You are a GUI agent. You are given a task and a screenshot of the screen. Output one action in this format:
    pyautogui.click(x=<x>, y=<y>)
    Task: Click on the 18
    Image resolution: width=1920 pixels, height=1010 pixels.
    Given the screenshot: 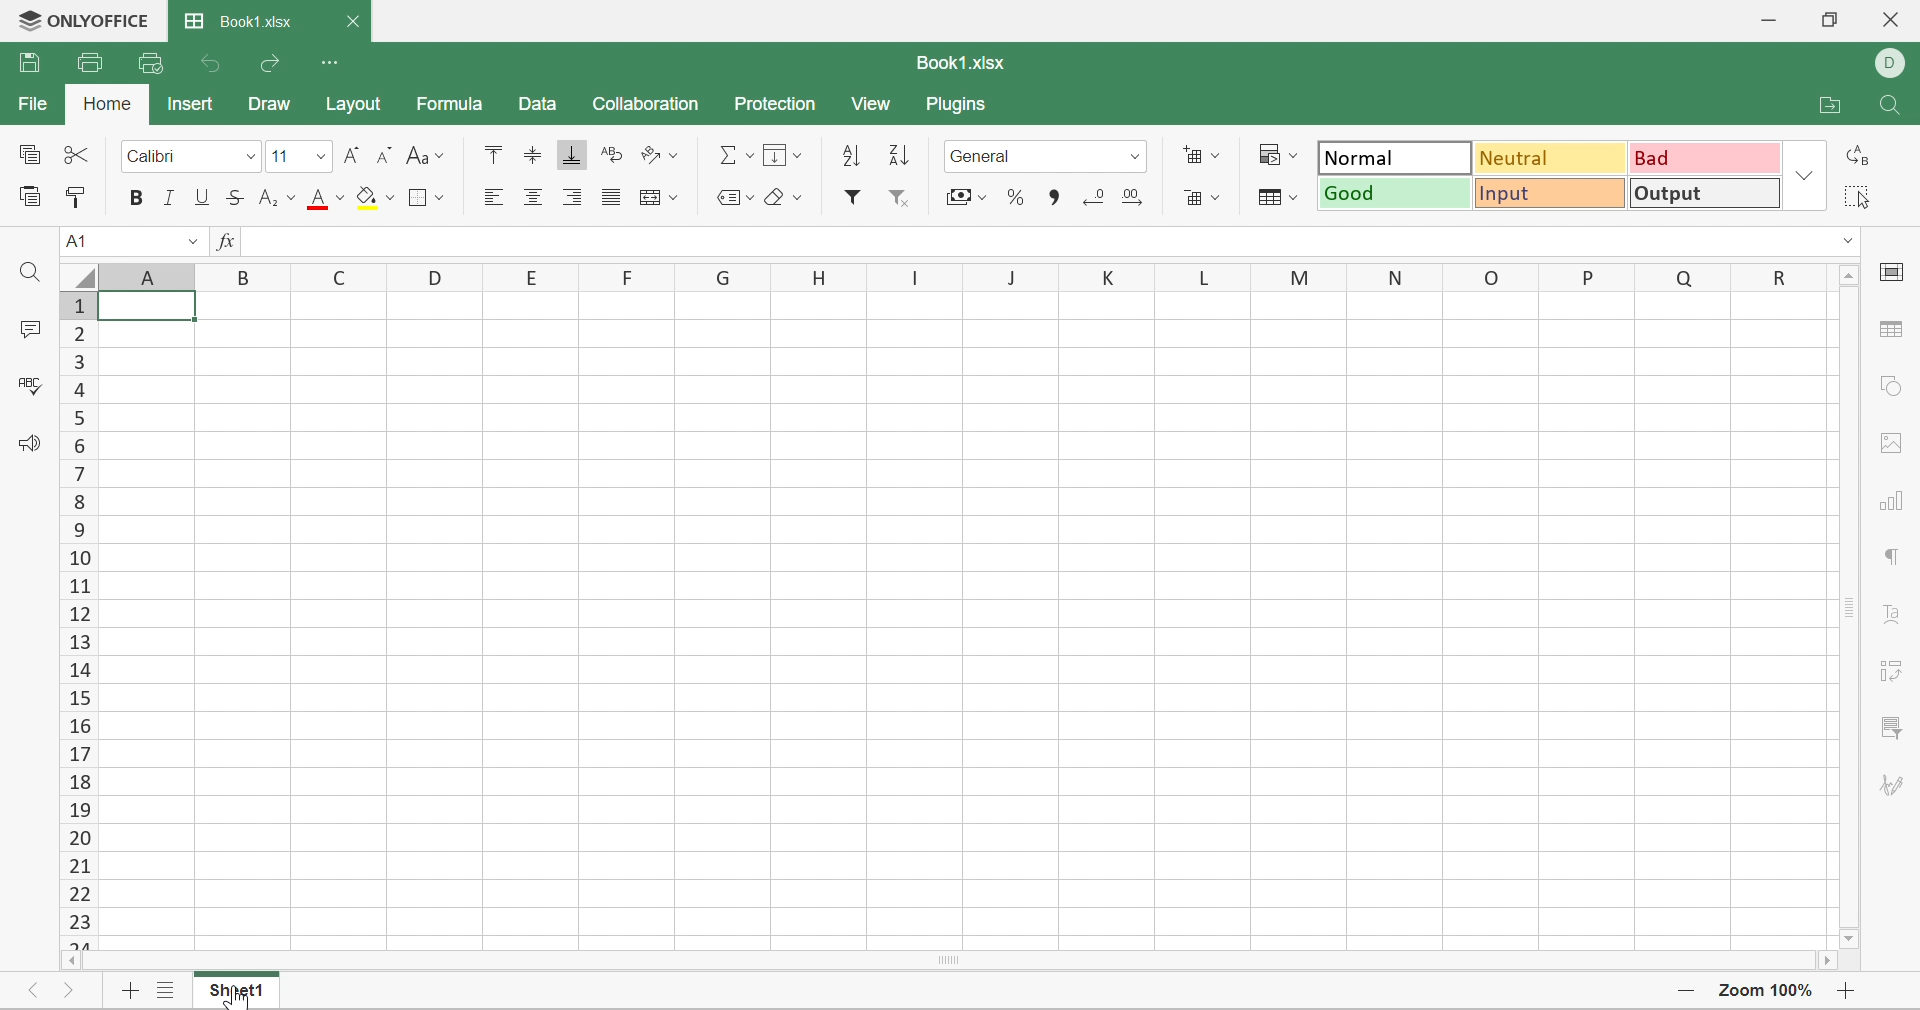 What is the action you would take?
    pyautogui.click(x=79, y=781)
    